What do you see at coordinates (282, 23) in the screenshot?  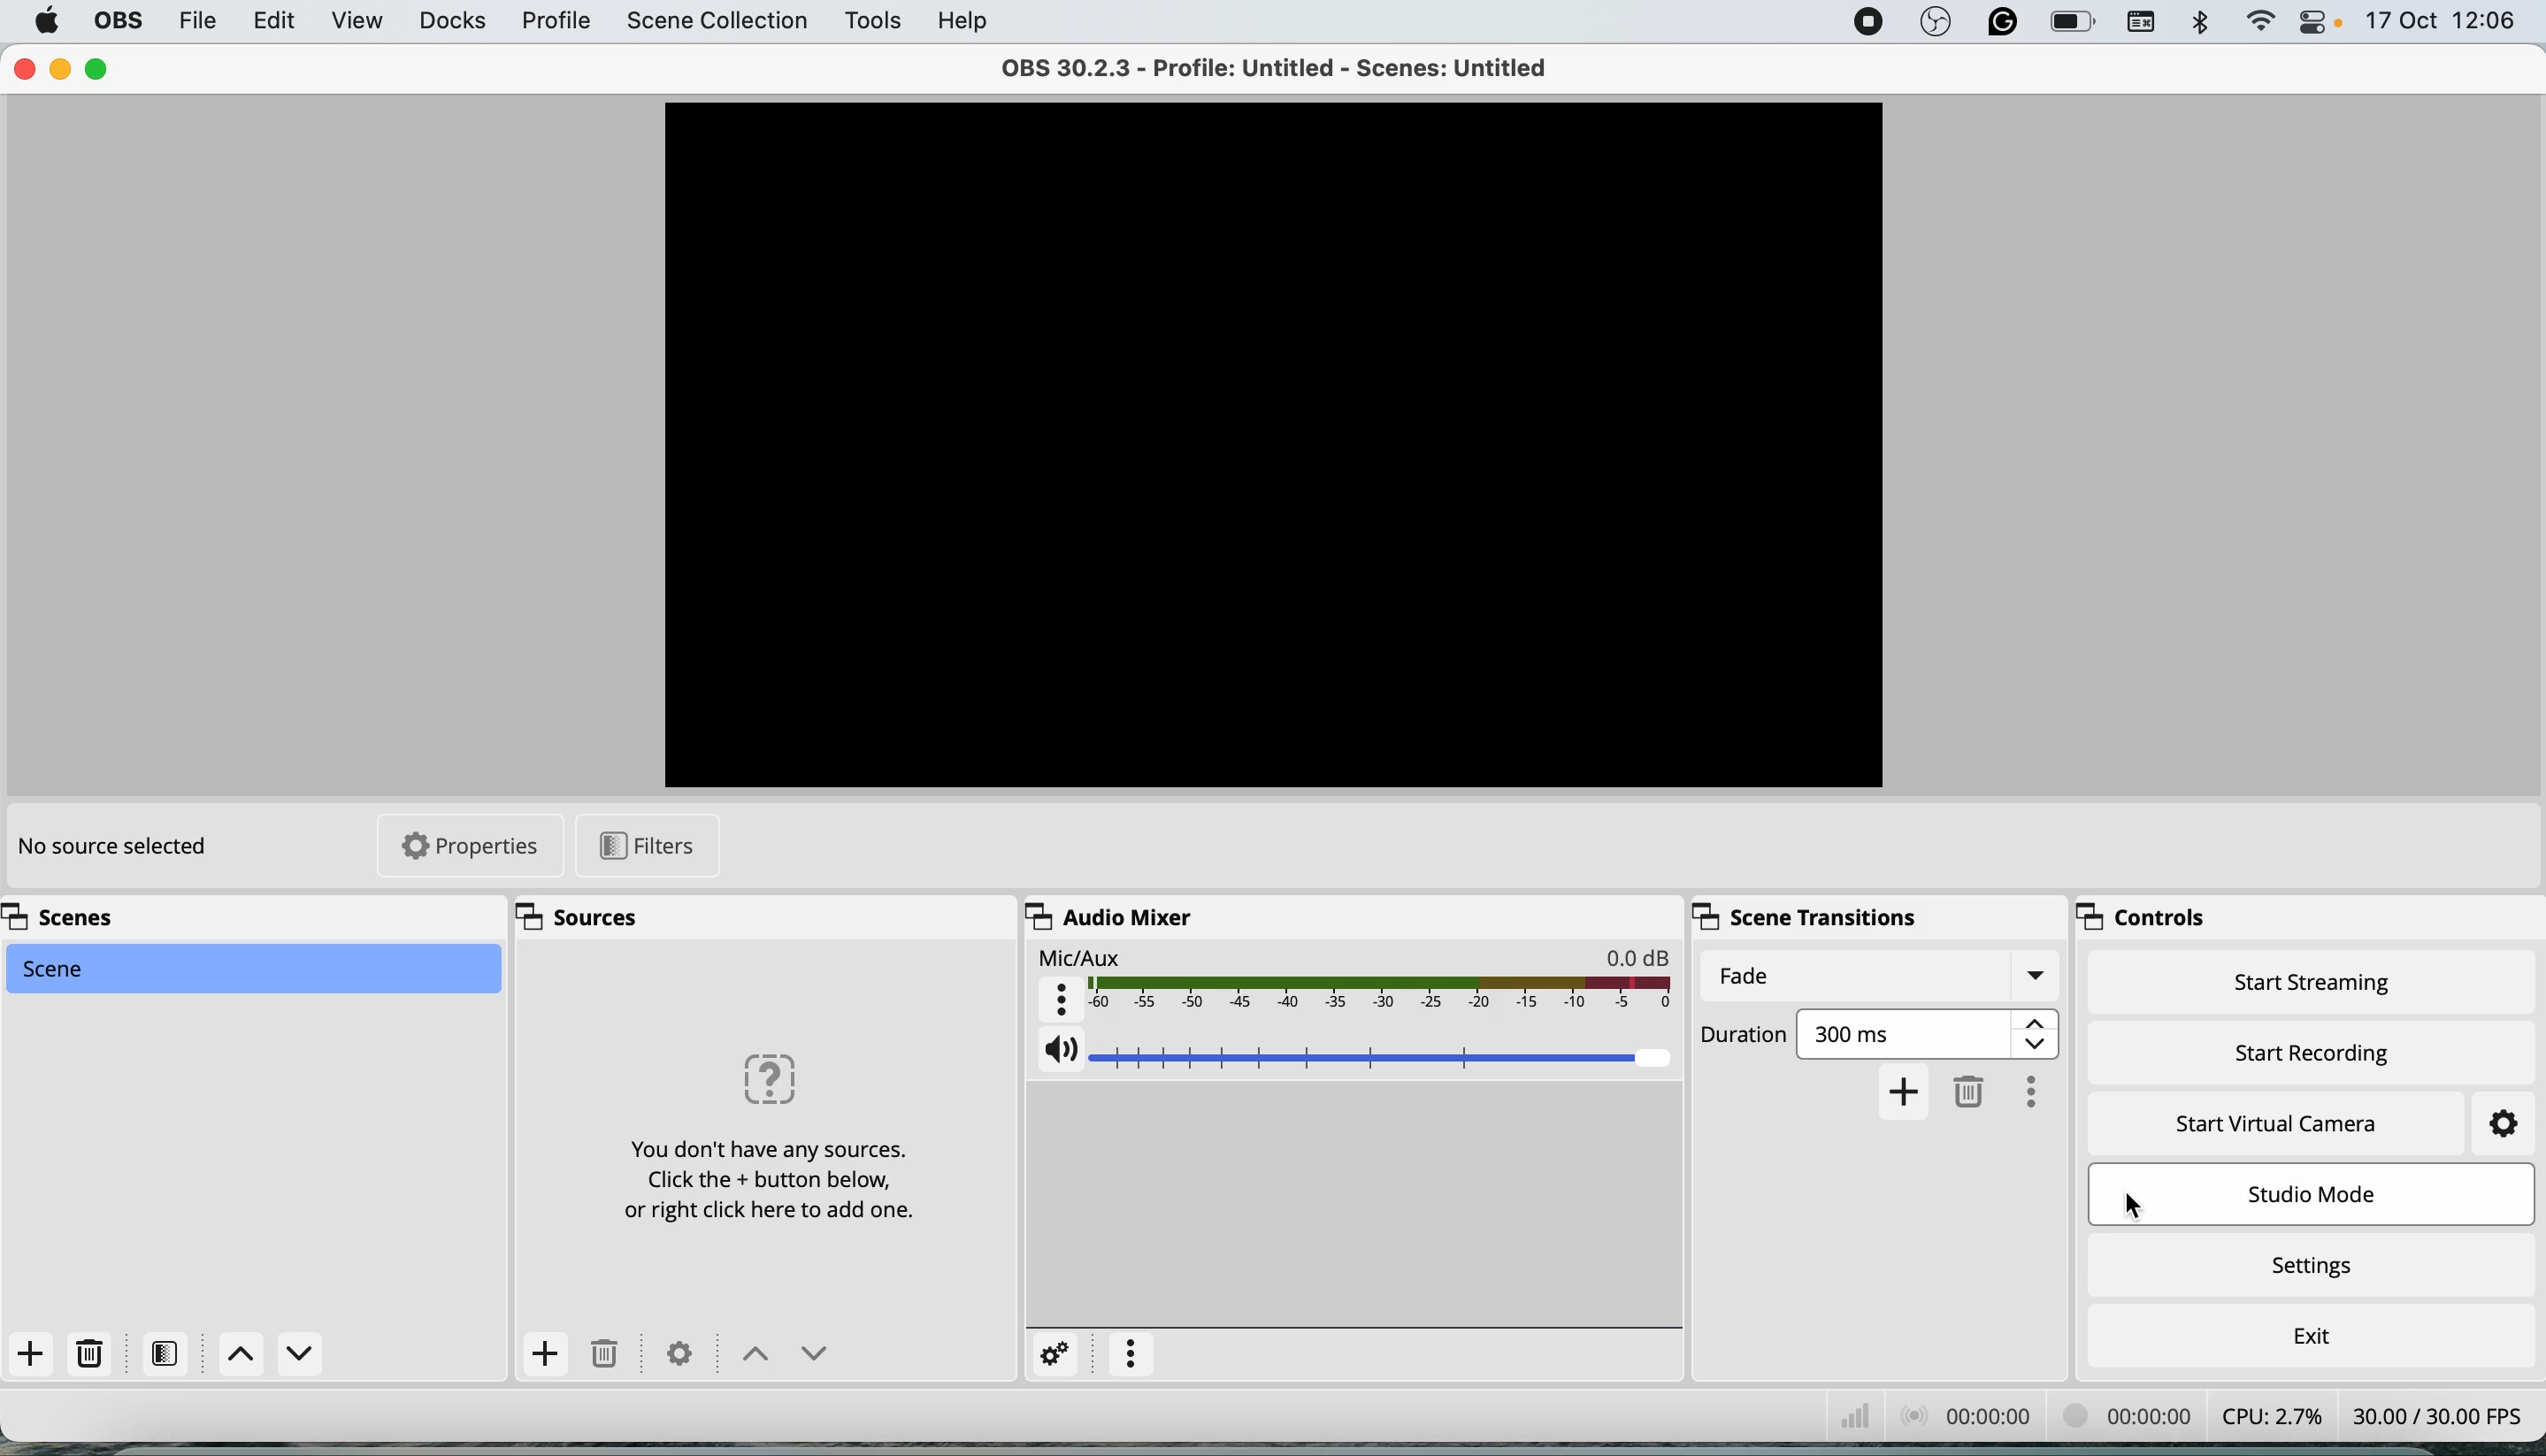 I see `edit` at bounding box center [282, 23].